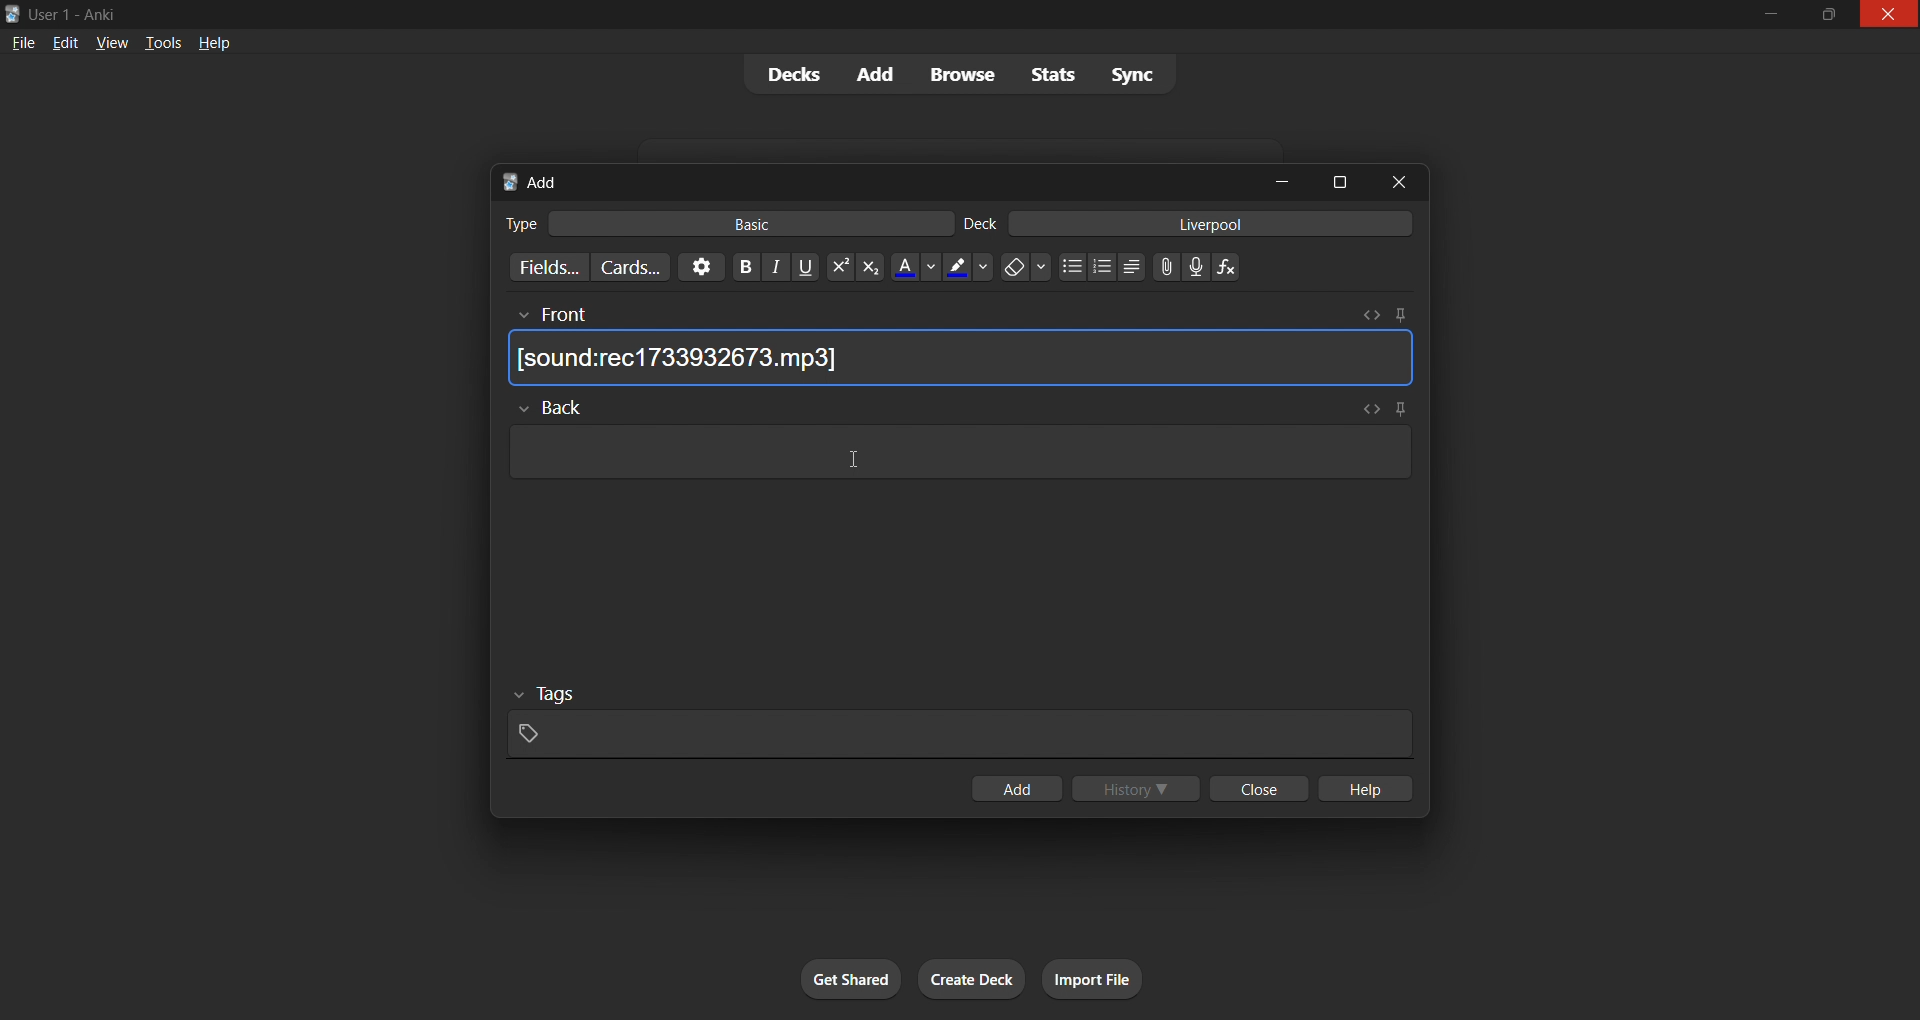 This screenshot has height=1020, width=1920. What do you see at coordinates (958, 311) in the screenshot?
I see `front input field` at bounding box center [958, 311].